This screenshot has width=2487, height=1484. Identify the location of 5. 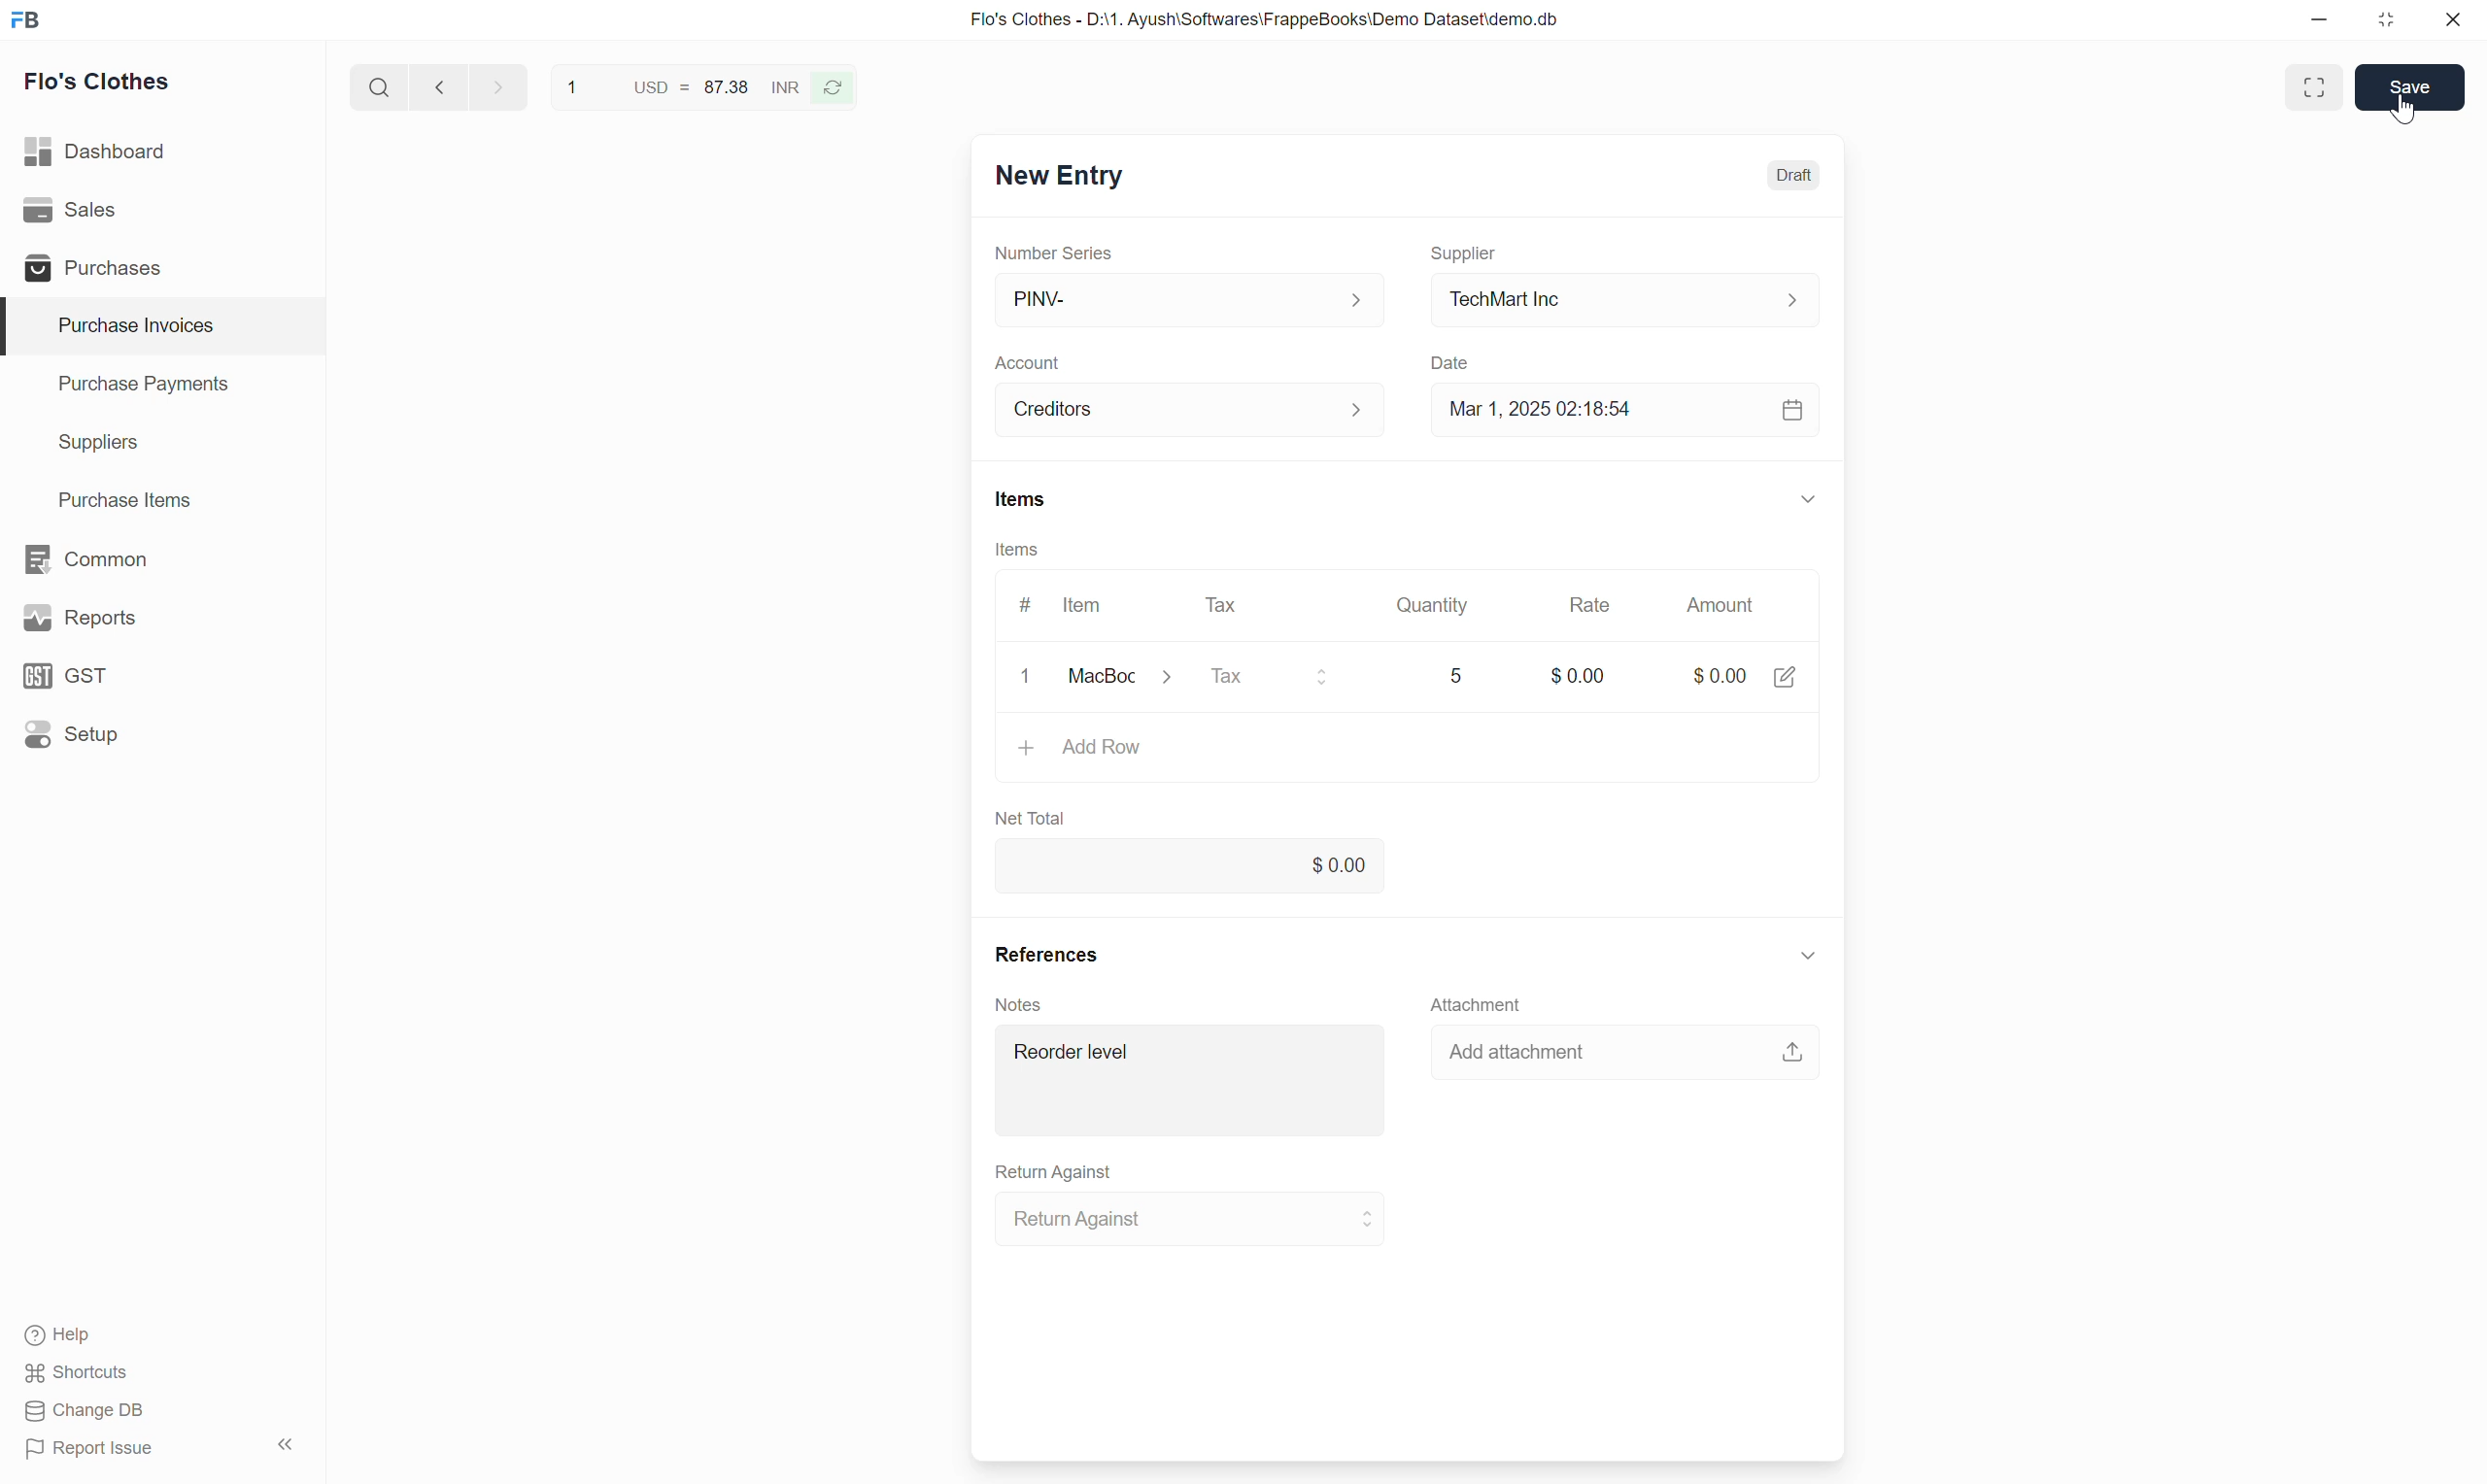
(1463, 676).